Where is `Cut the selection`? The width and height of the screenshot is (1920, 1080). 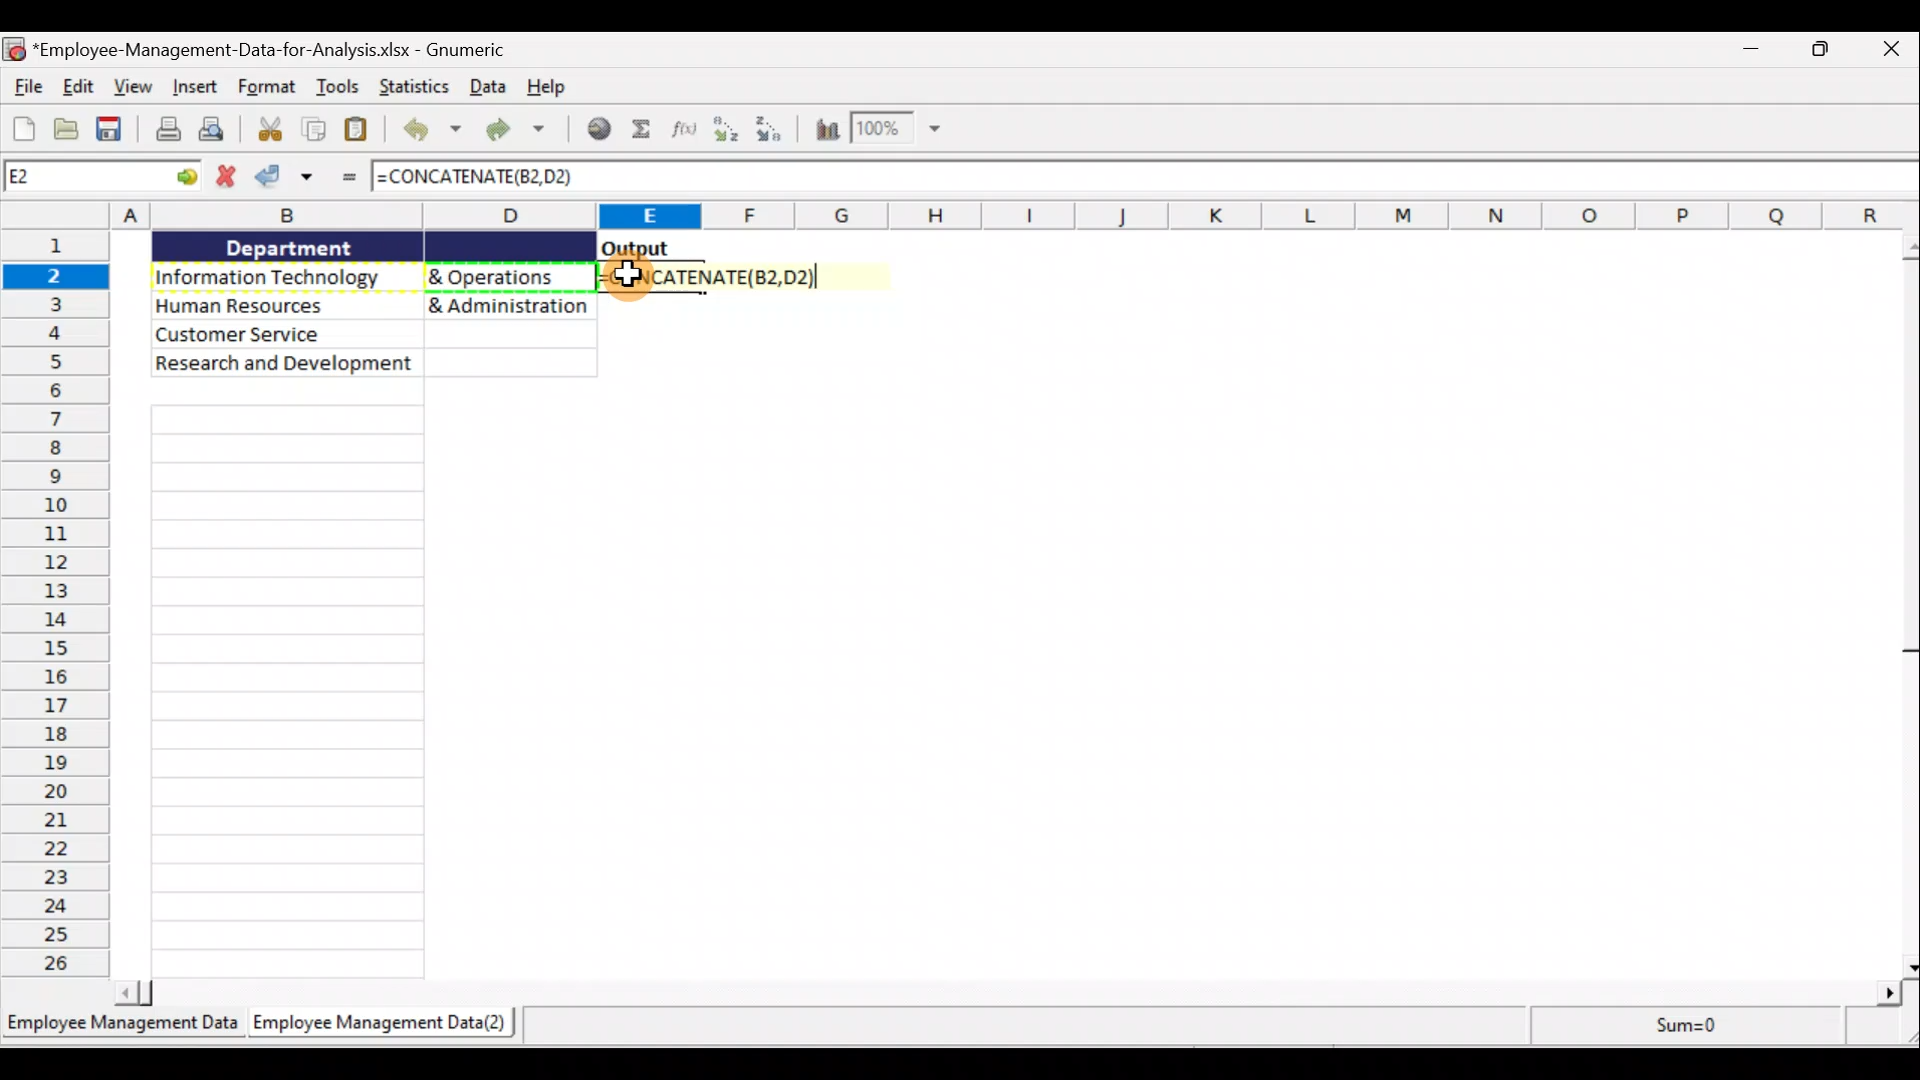
Cut the selection is located at coordinates (269, 131).